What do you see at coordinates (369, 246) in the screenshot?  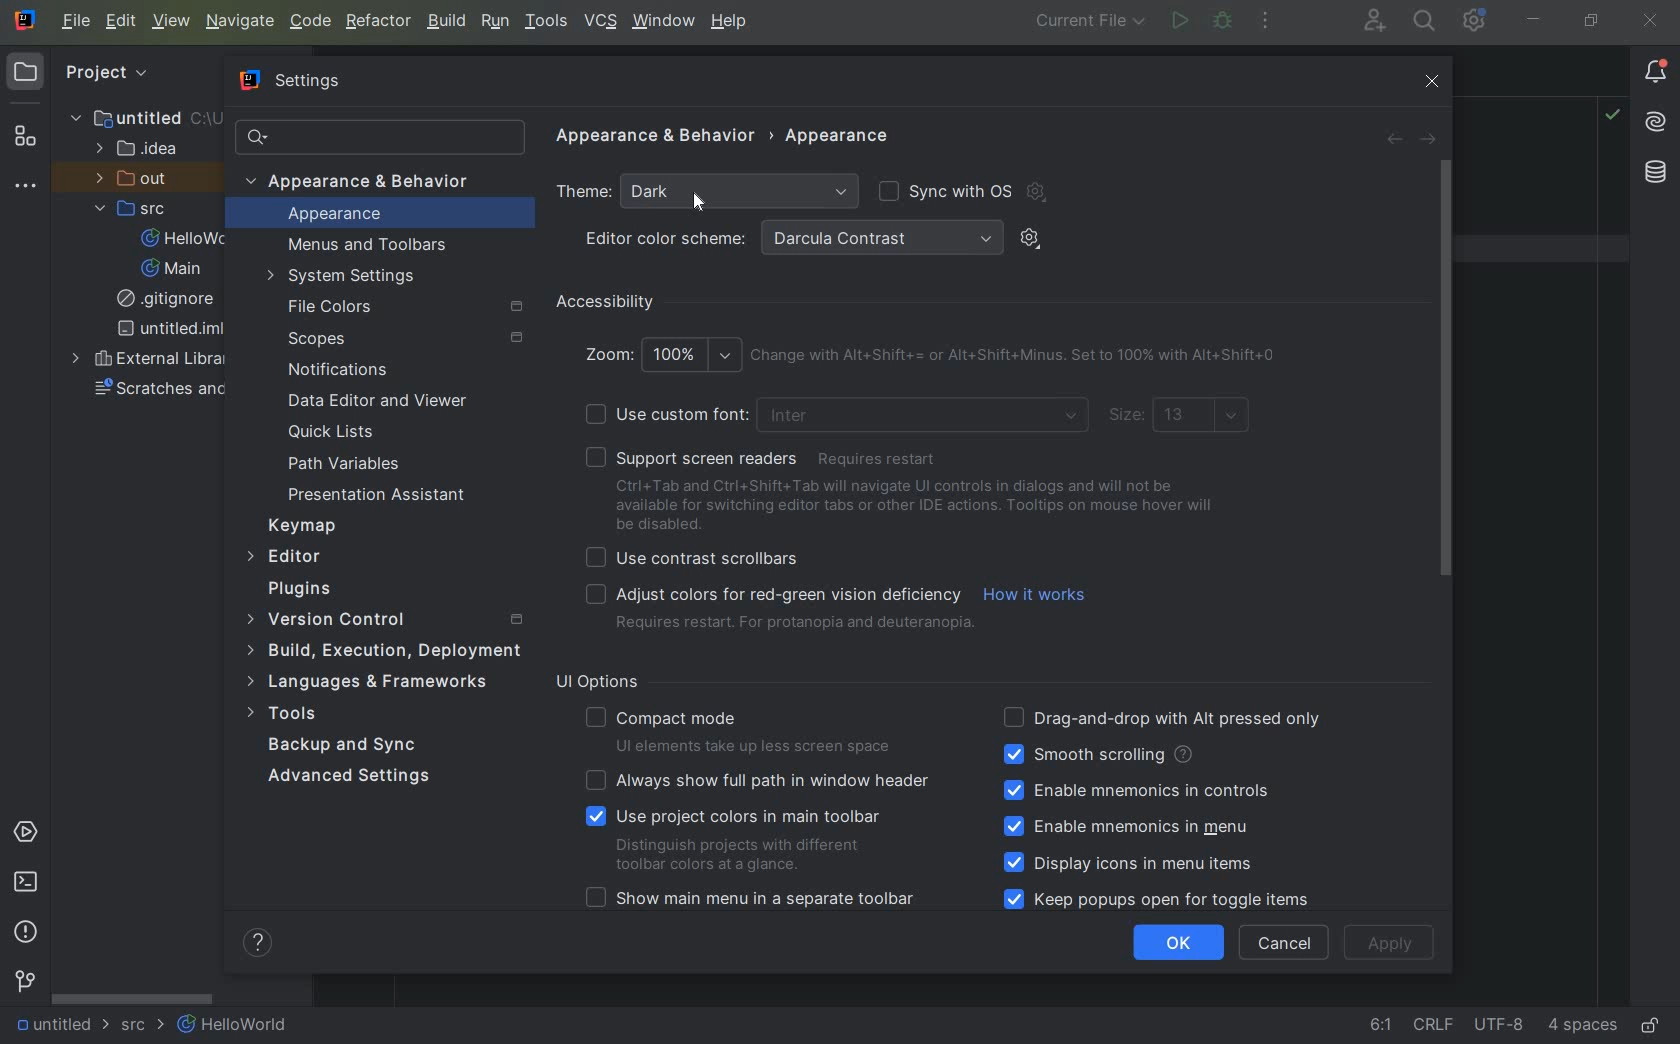 I see `MENUS & TOOLBARS` at bounding box center [369, 246].